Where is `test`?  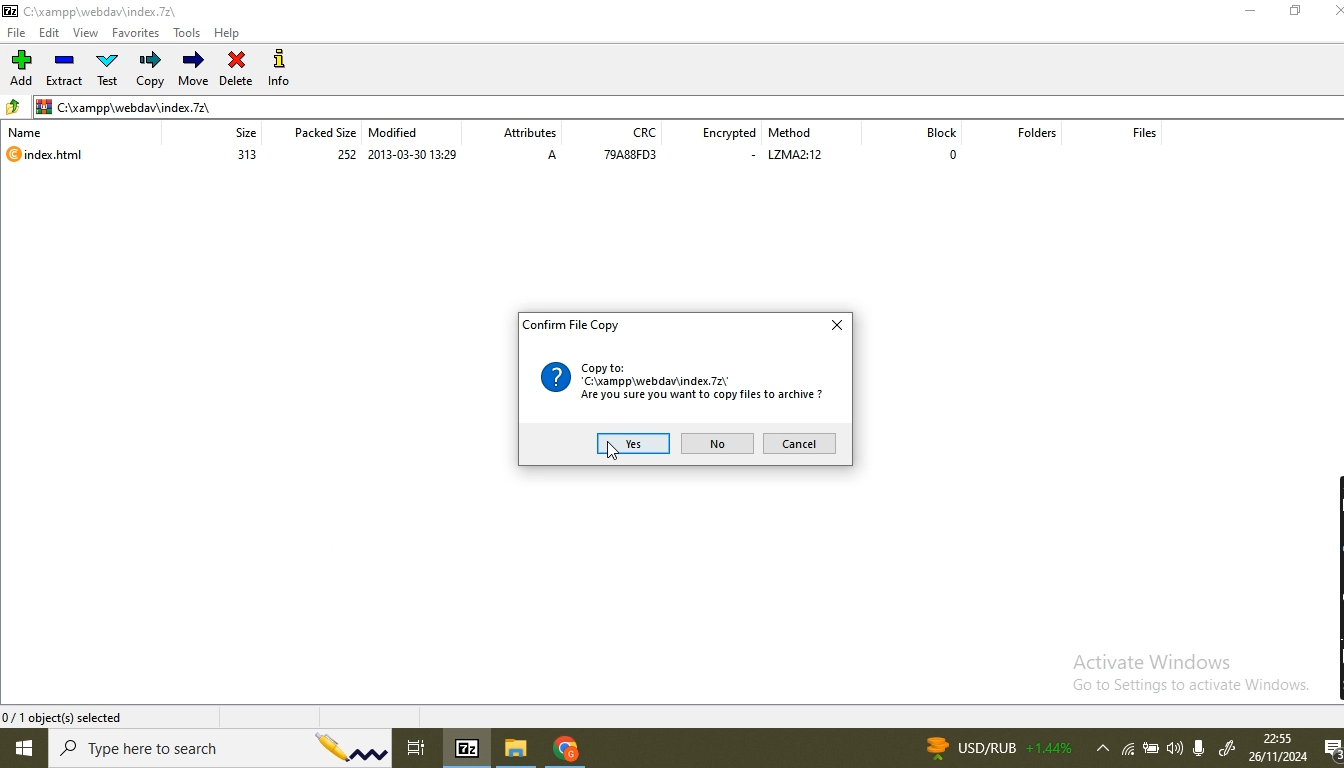
test is located at coordinates (109, 70).